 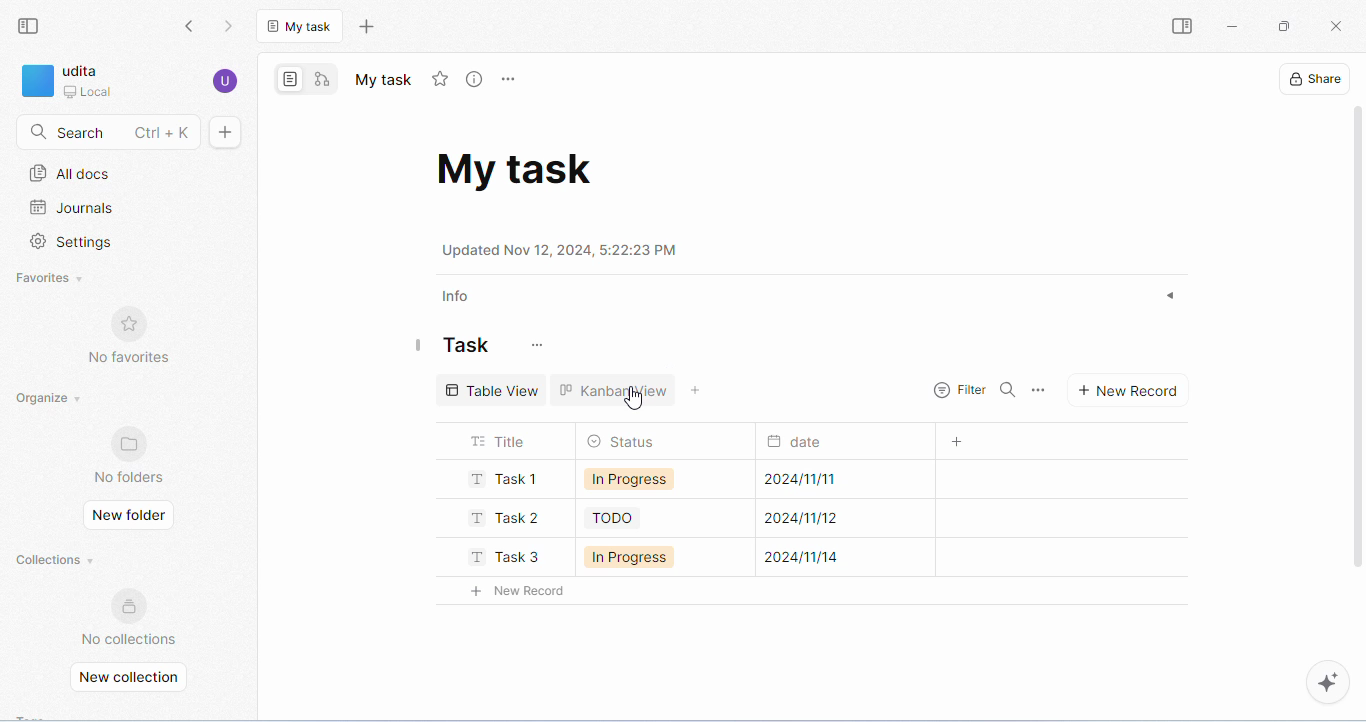 What do you see at coordinates (477, 81) in the screenshot?
I see `view info` at bounding box center [477, 81].